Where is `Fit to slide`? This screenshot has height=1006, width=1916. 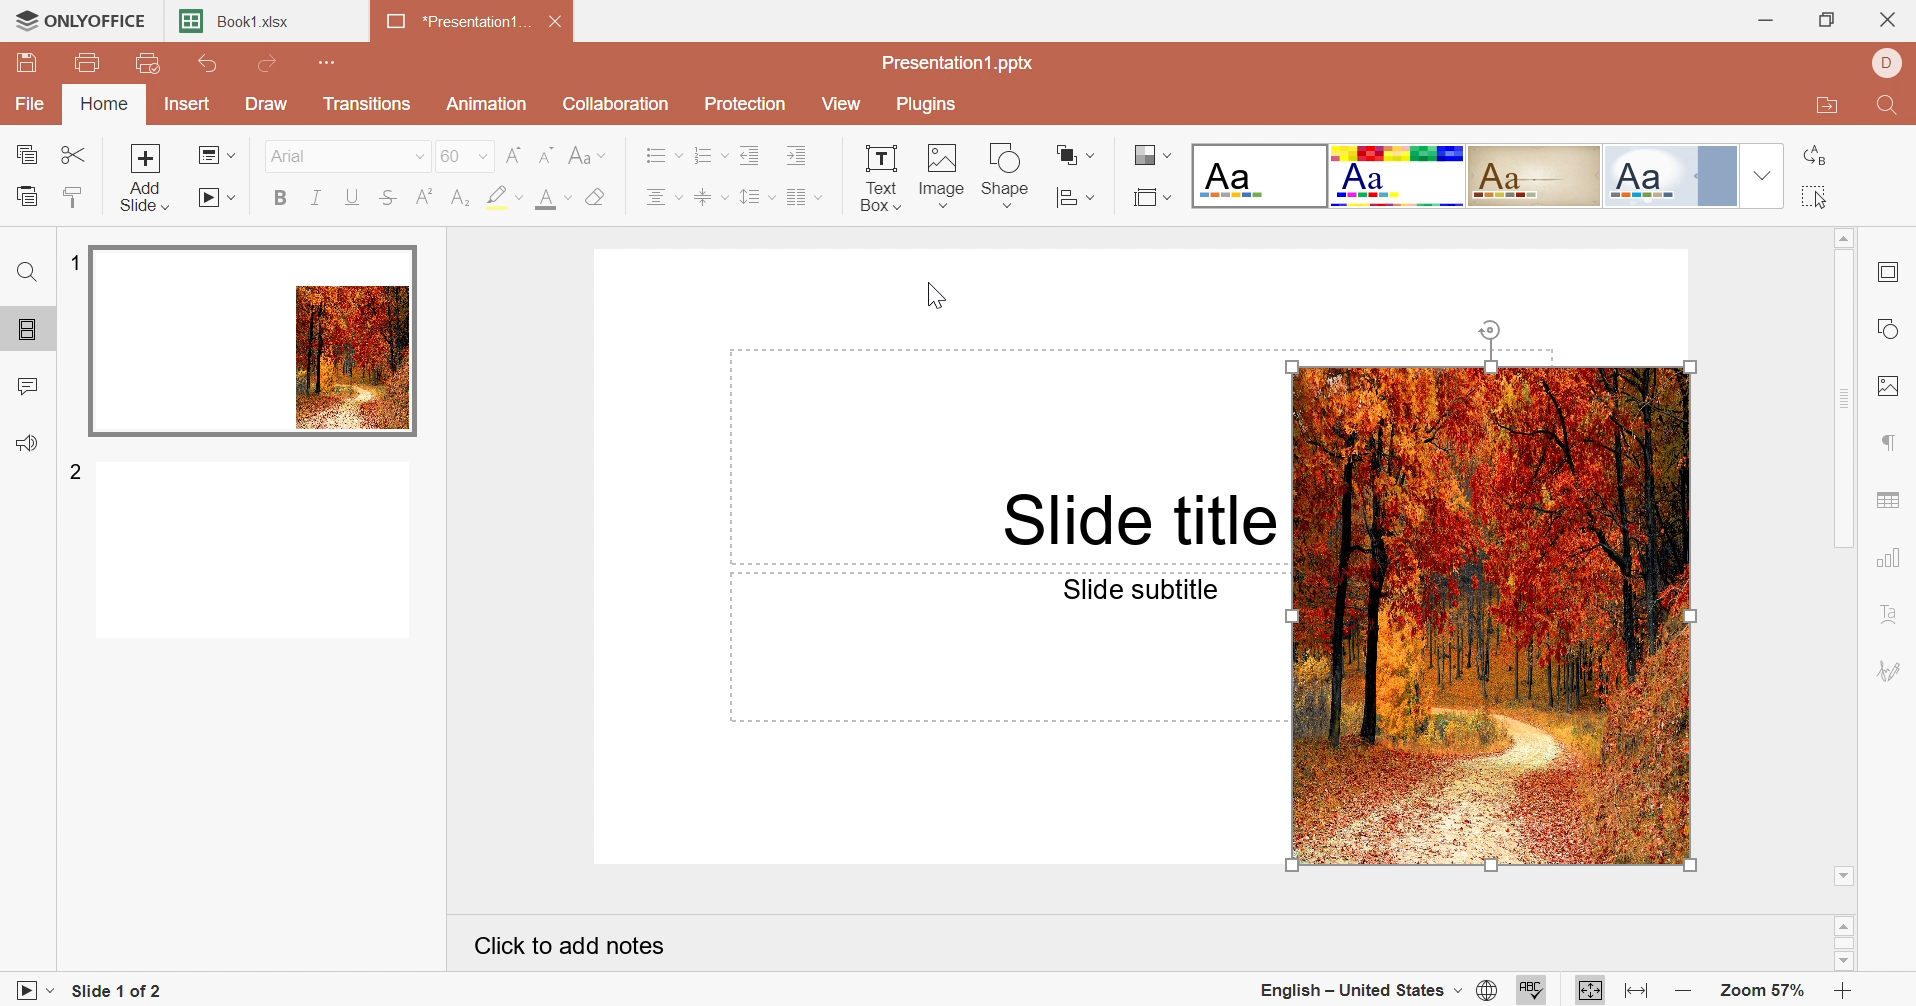
Fit to slide is located at coordinates (1590, 989).